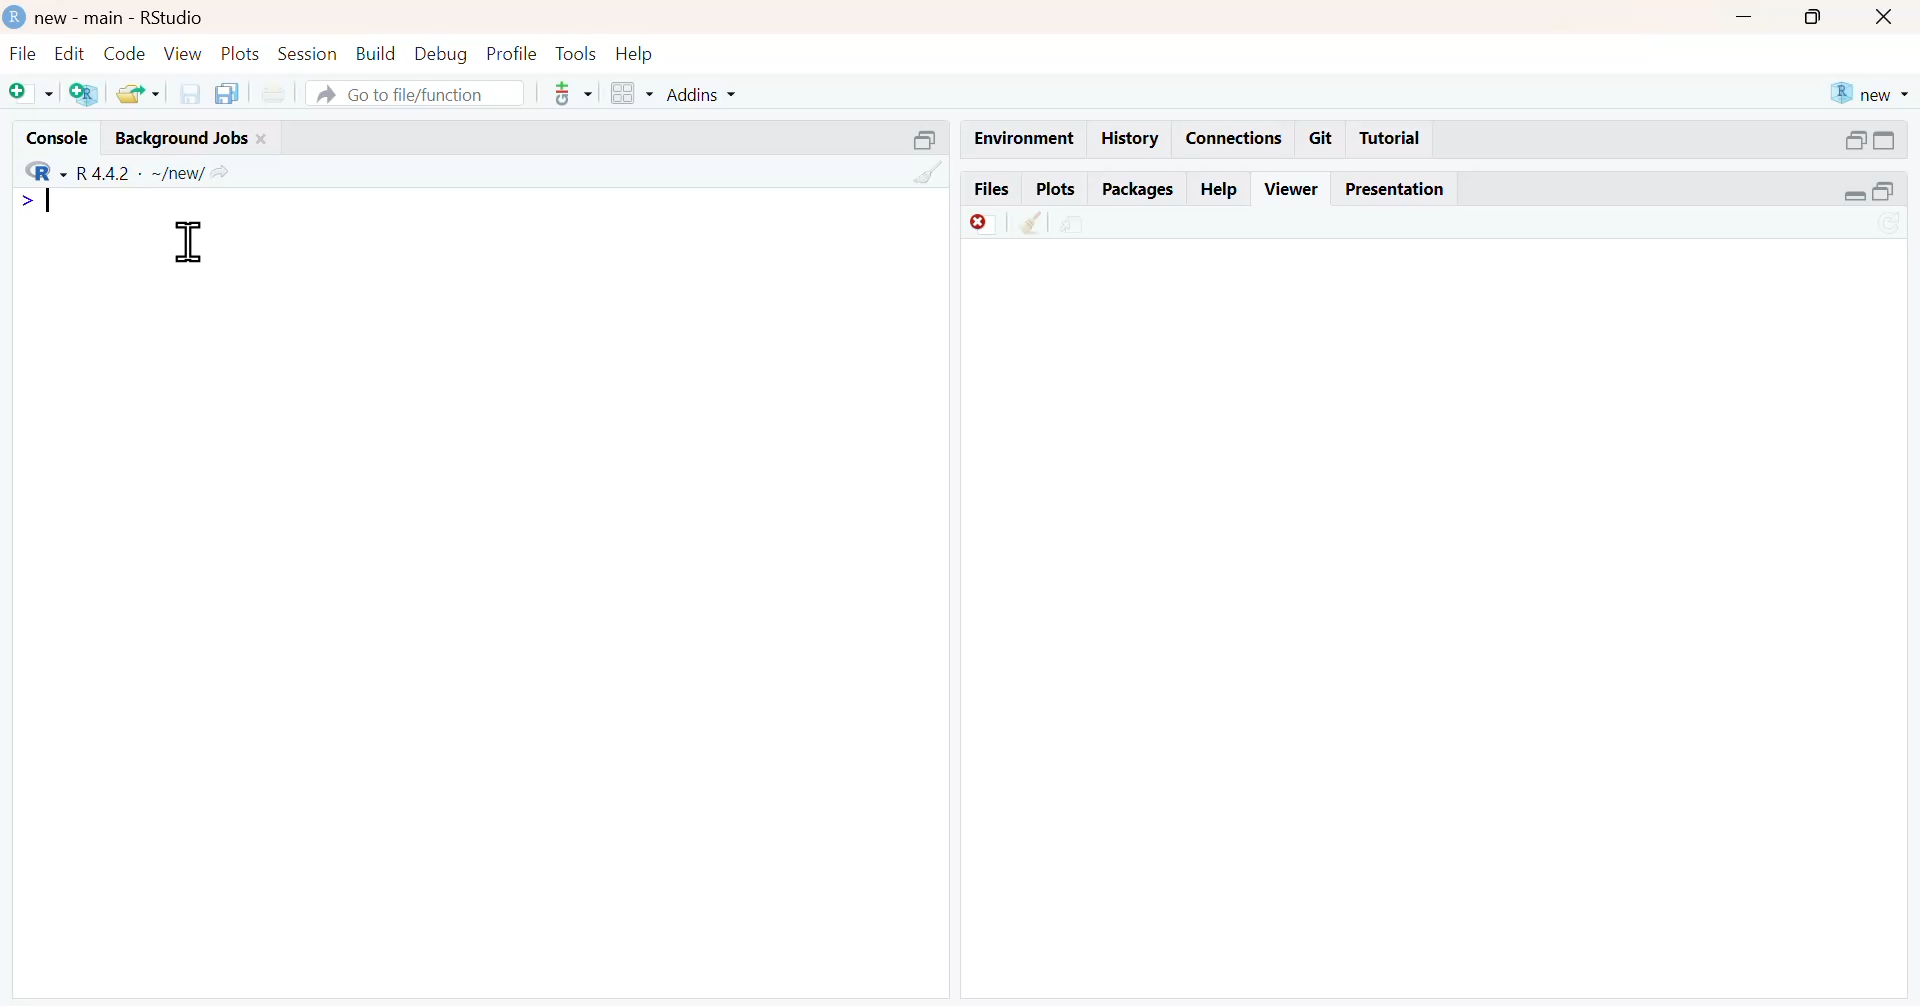  What do you see at coordinates (708, 93) in the screenshot?
I see `addins` at bounding box center [708, 93].